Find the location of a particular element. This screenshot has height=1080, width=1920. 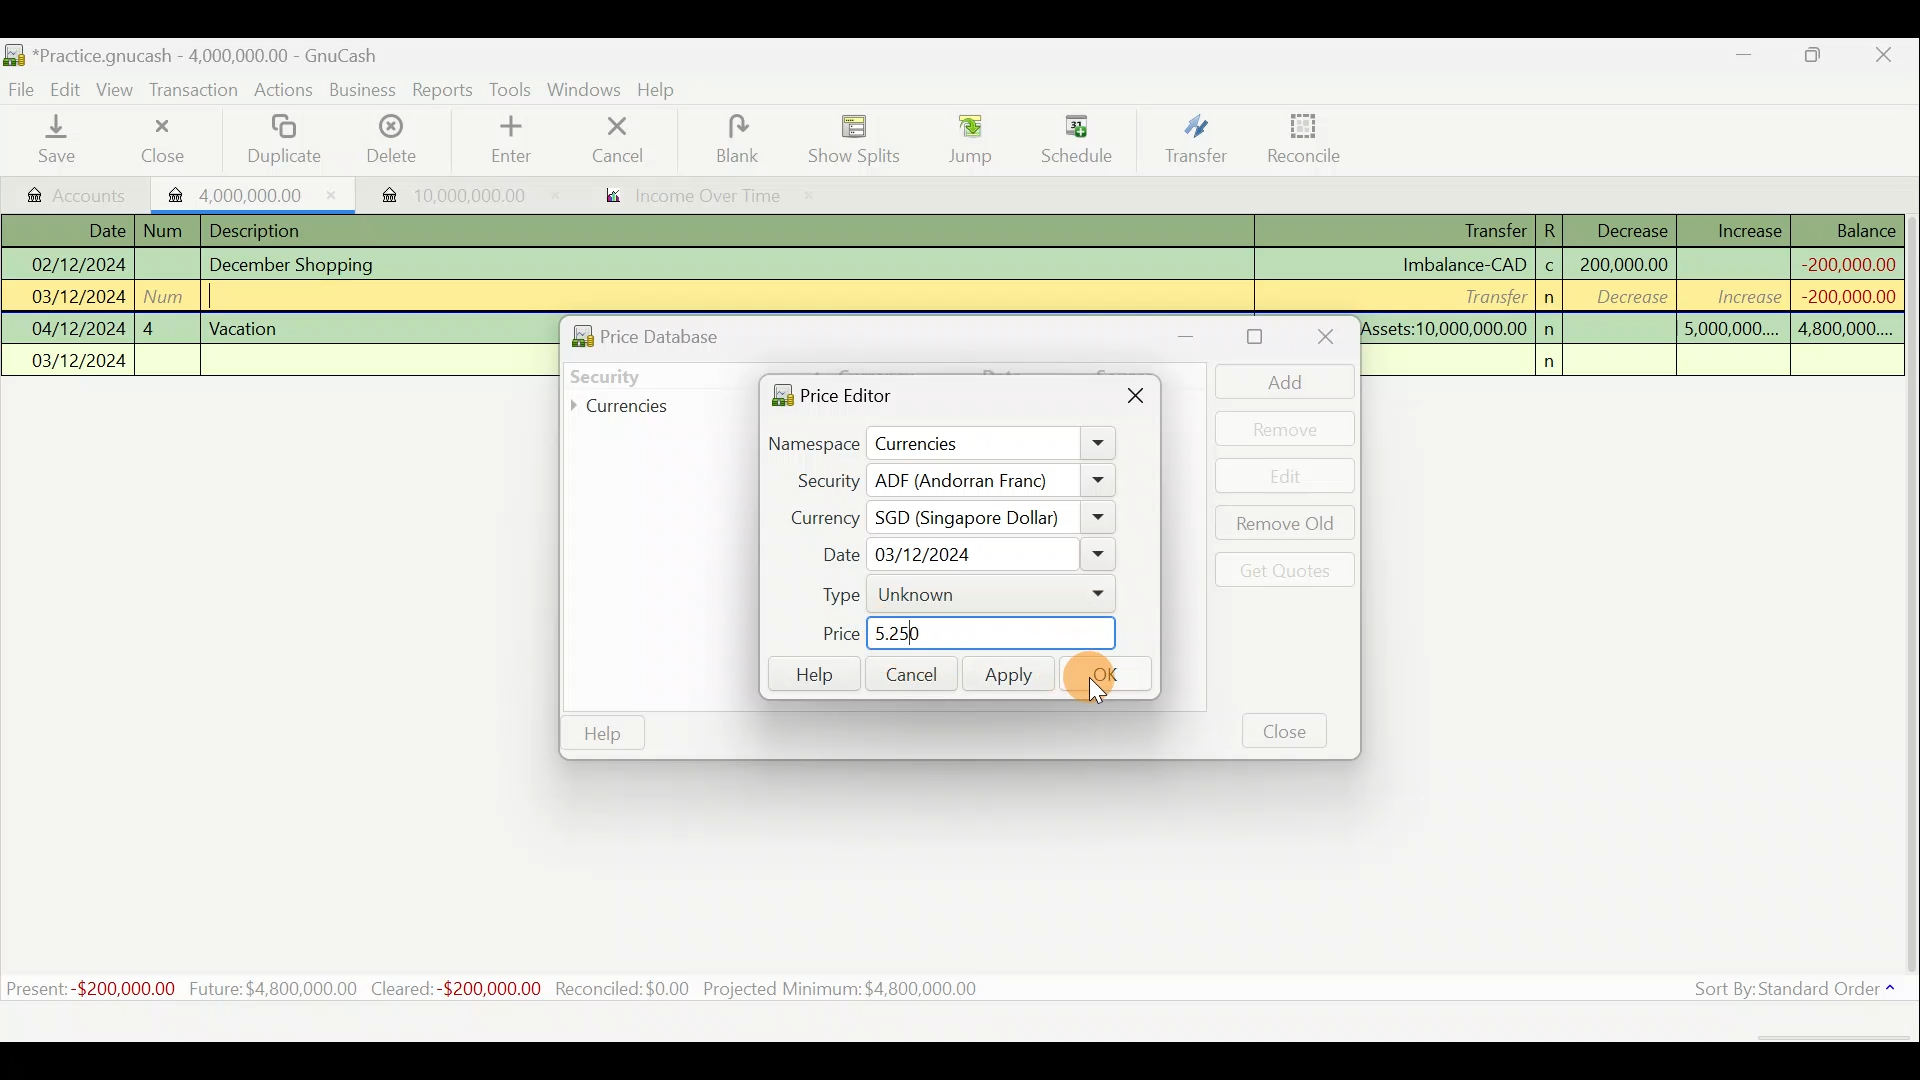

cancel is located at coordinates (639, 142).